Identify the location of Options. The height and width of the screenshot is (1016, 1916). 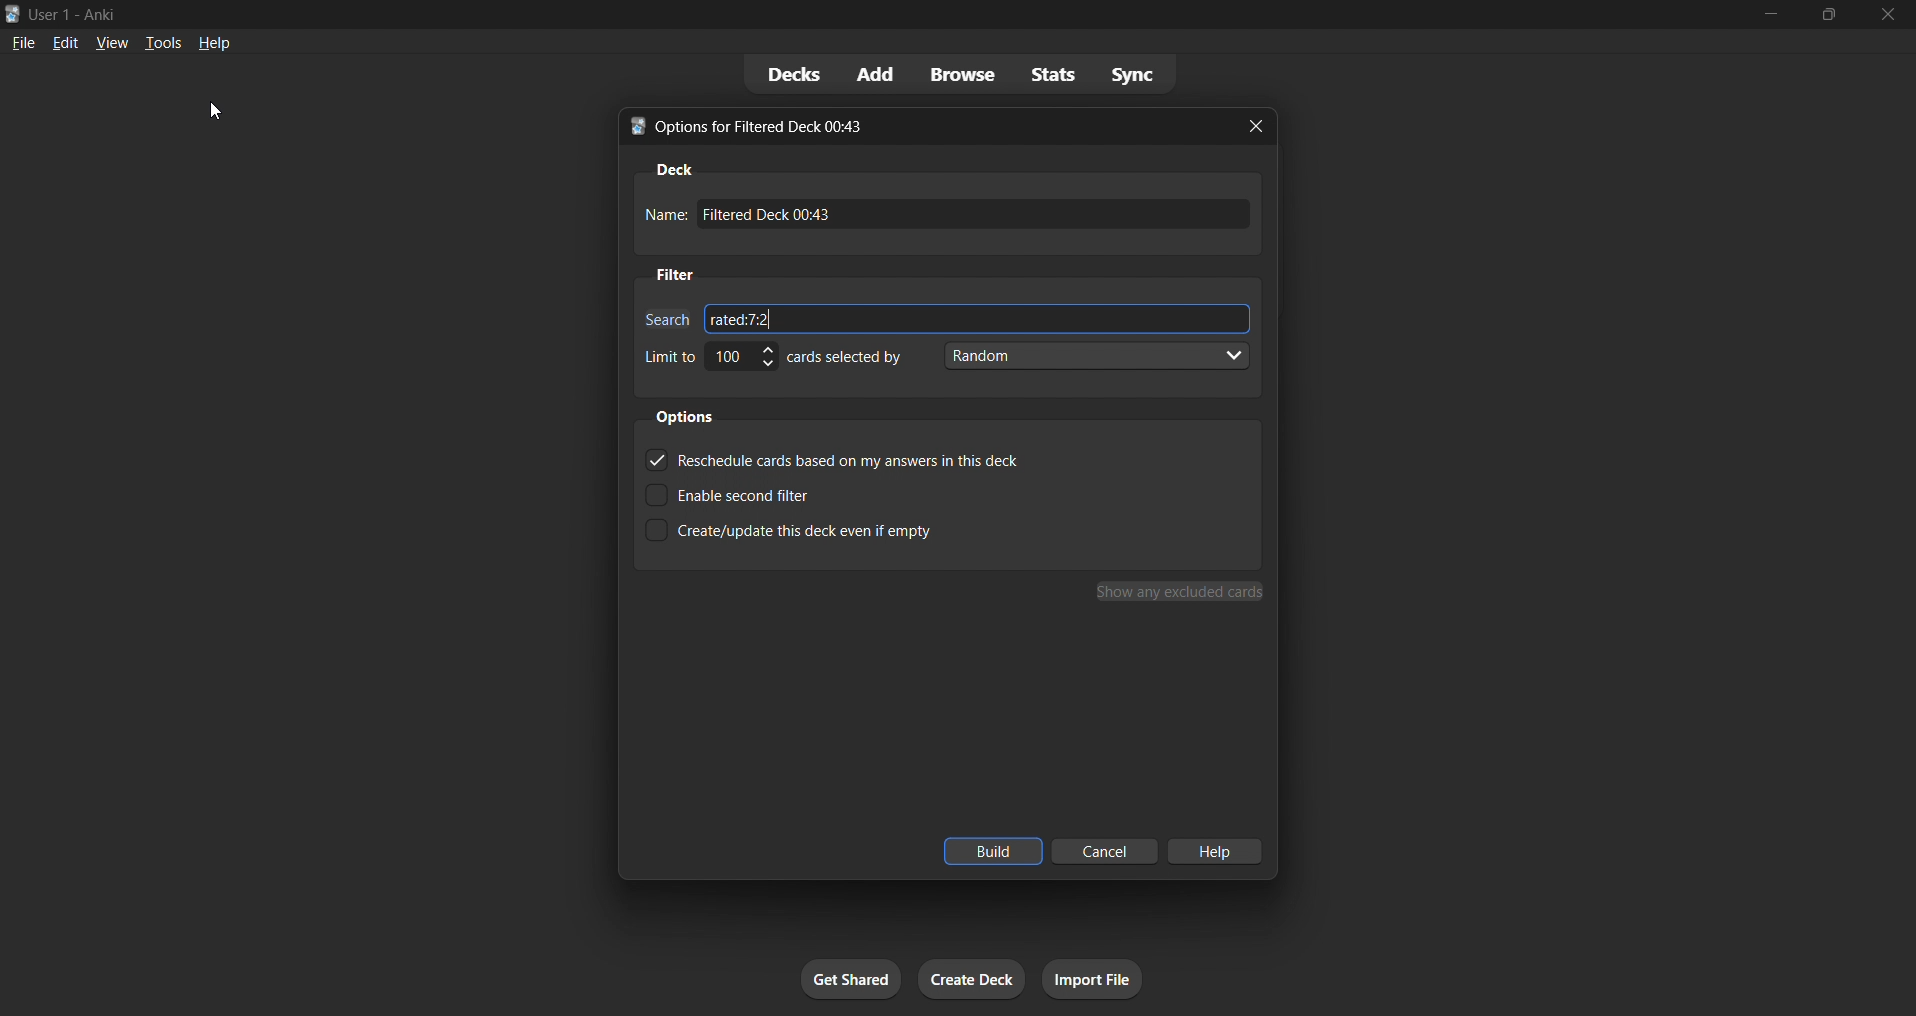
(692, 416).